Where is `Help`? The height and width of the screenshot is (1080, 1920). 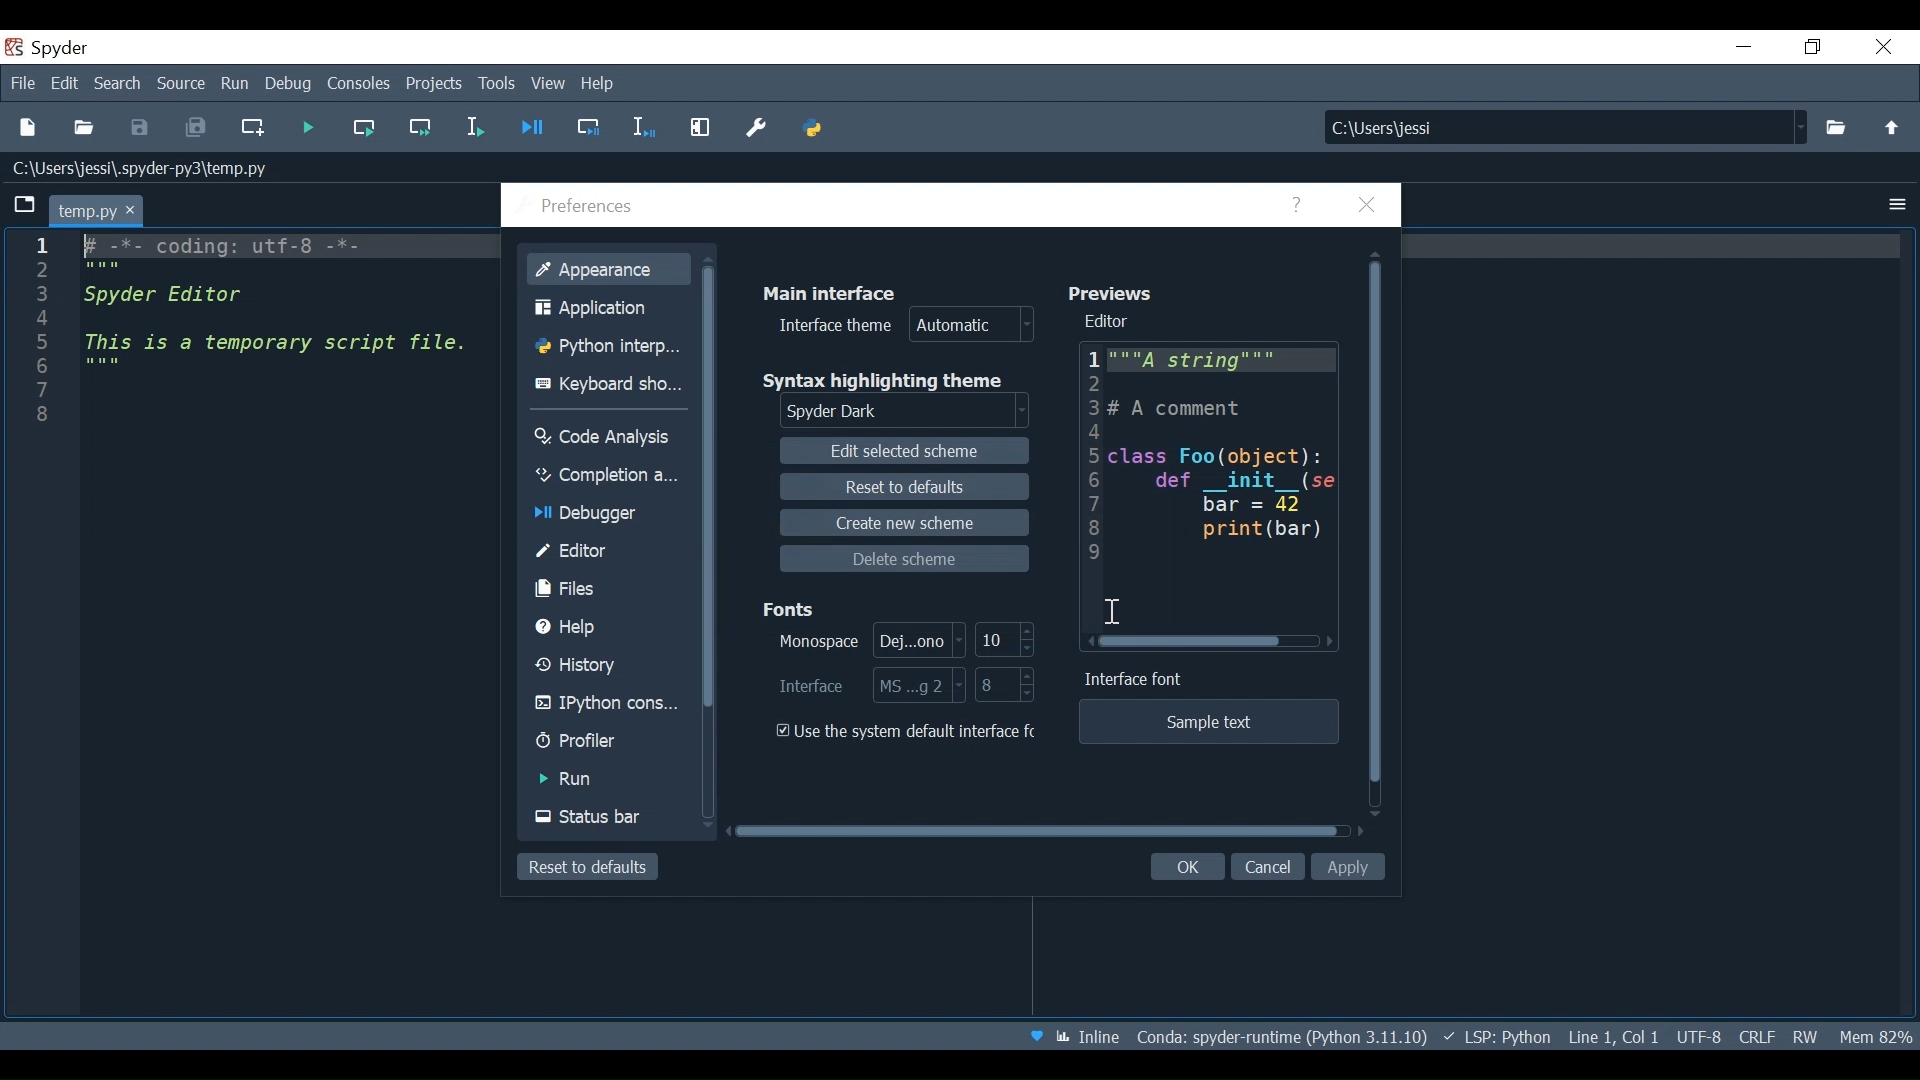 Help is located at coordinates (596, 83).